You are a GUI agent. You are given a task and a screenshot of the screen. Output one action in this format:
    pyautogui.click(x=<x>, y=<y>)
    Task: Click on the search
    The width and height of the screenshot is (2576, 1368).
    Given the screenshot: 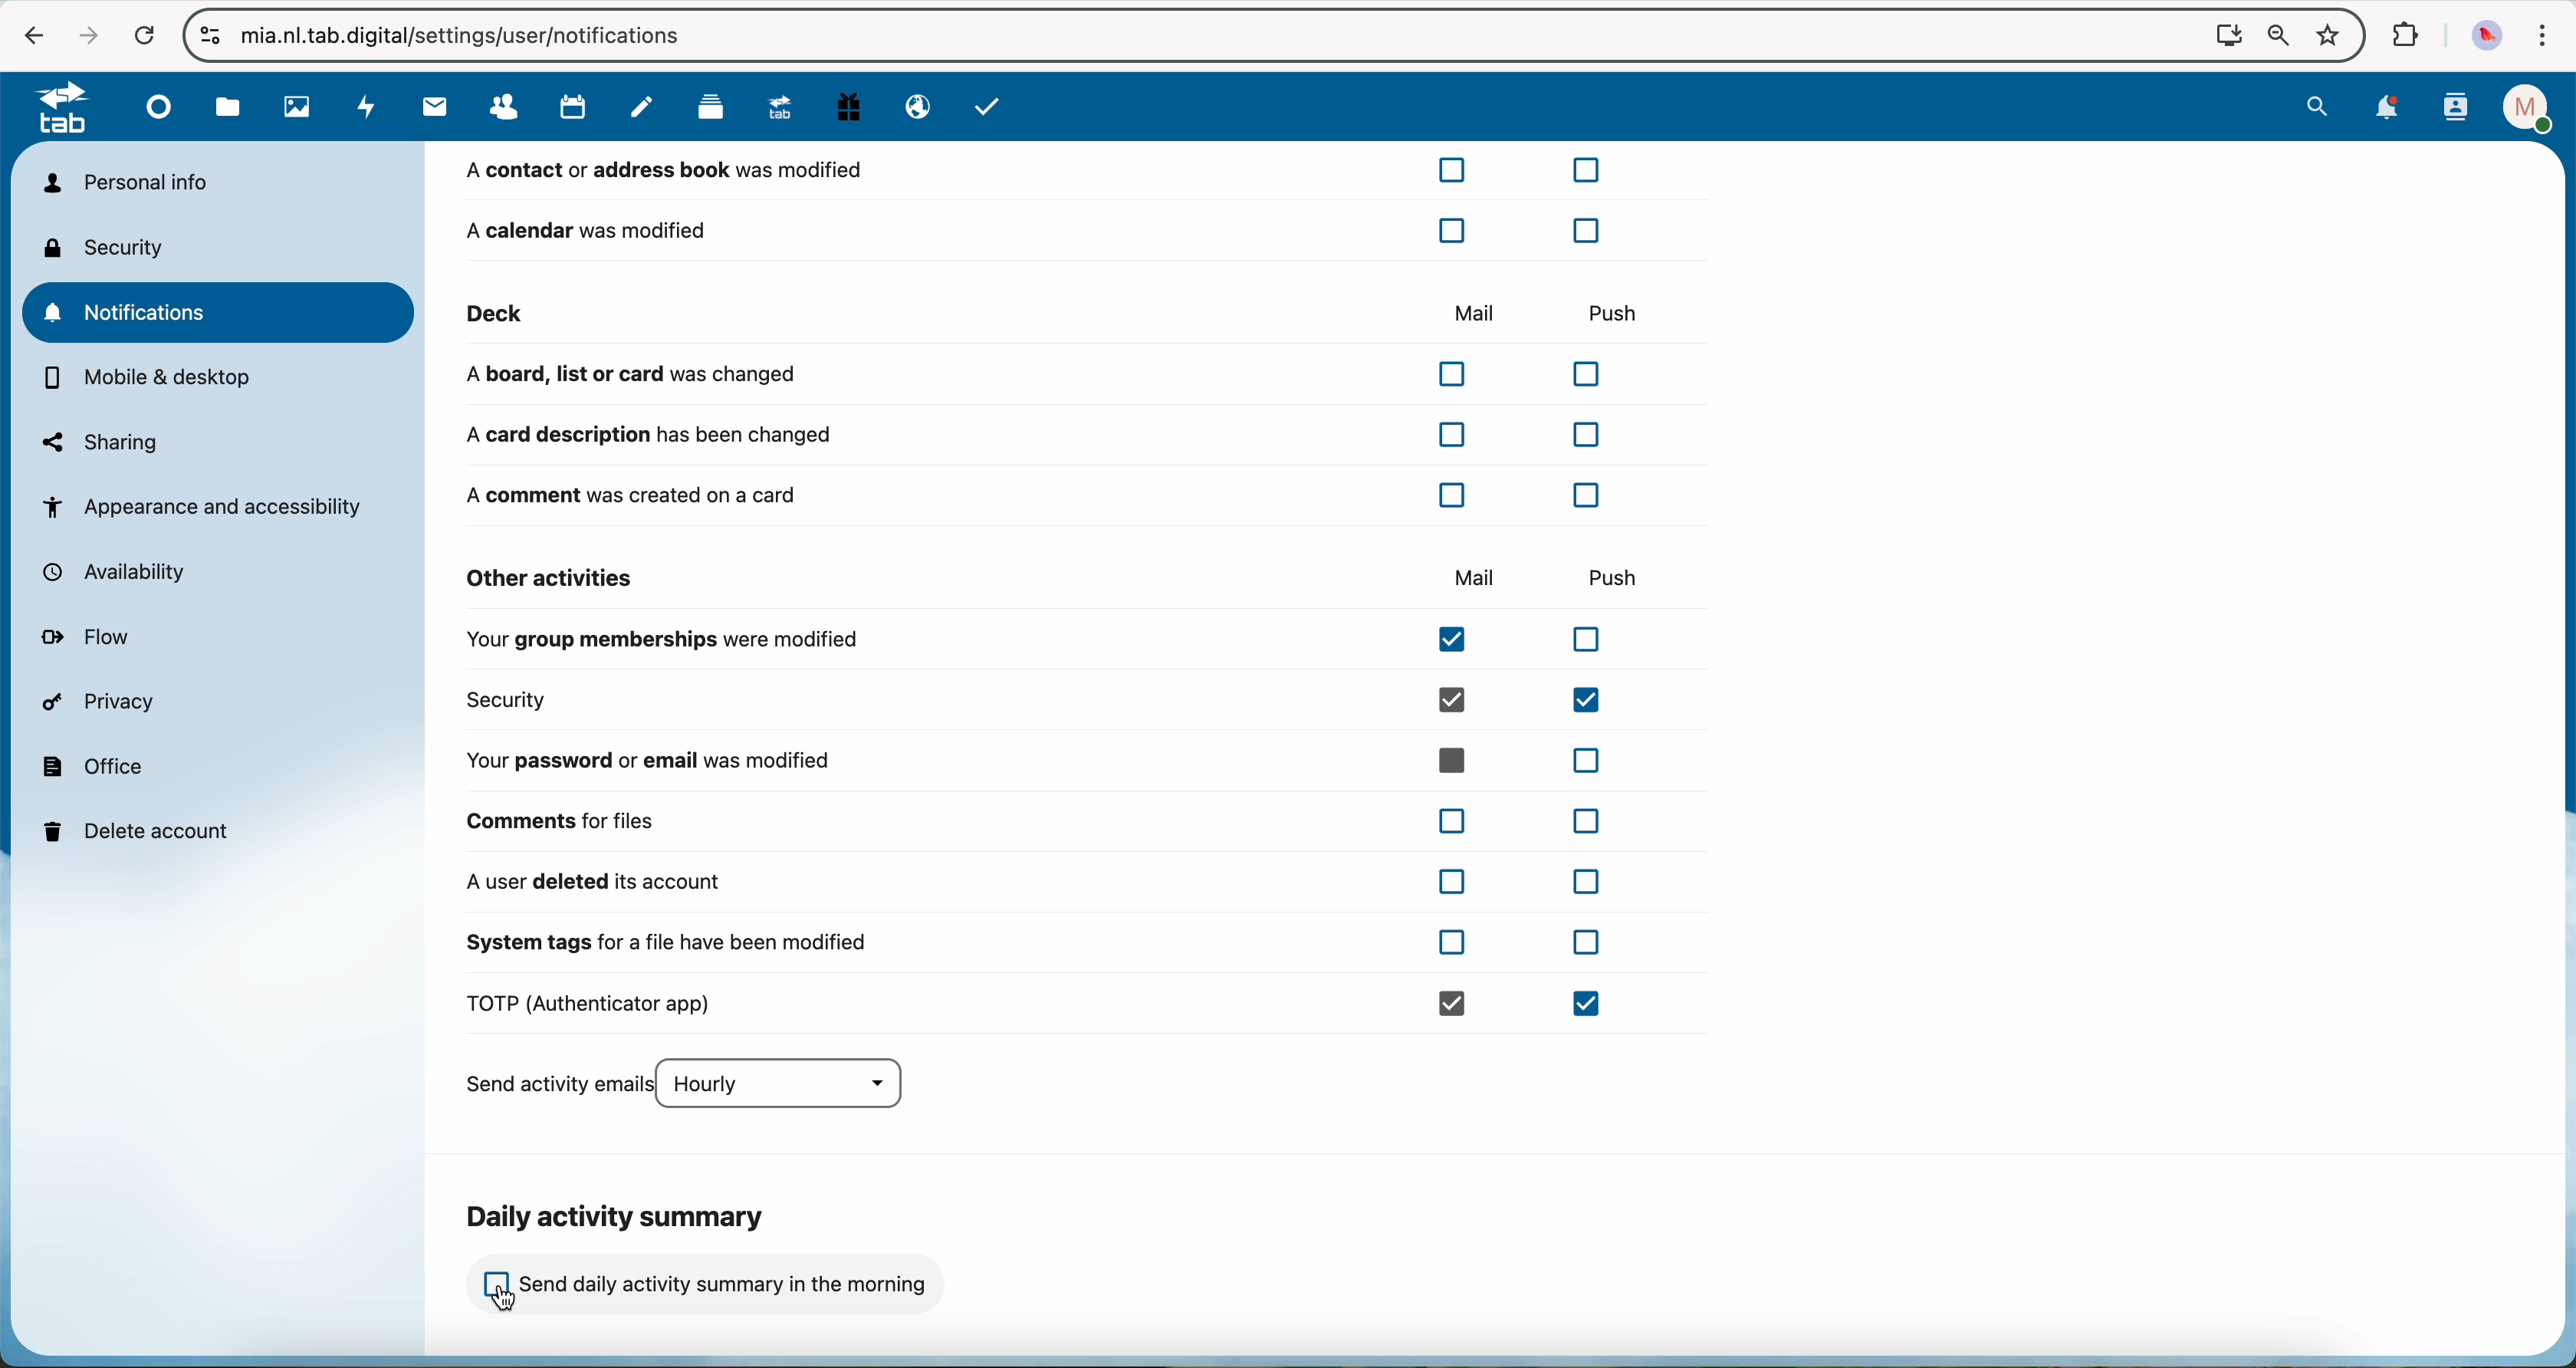 What is the action you would take?
    pyautogui.click(x=2320, y=106)
    